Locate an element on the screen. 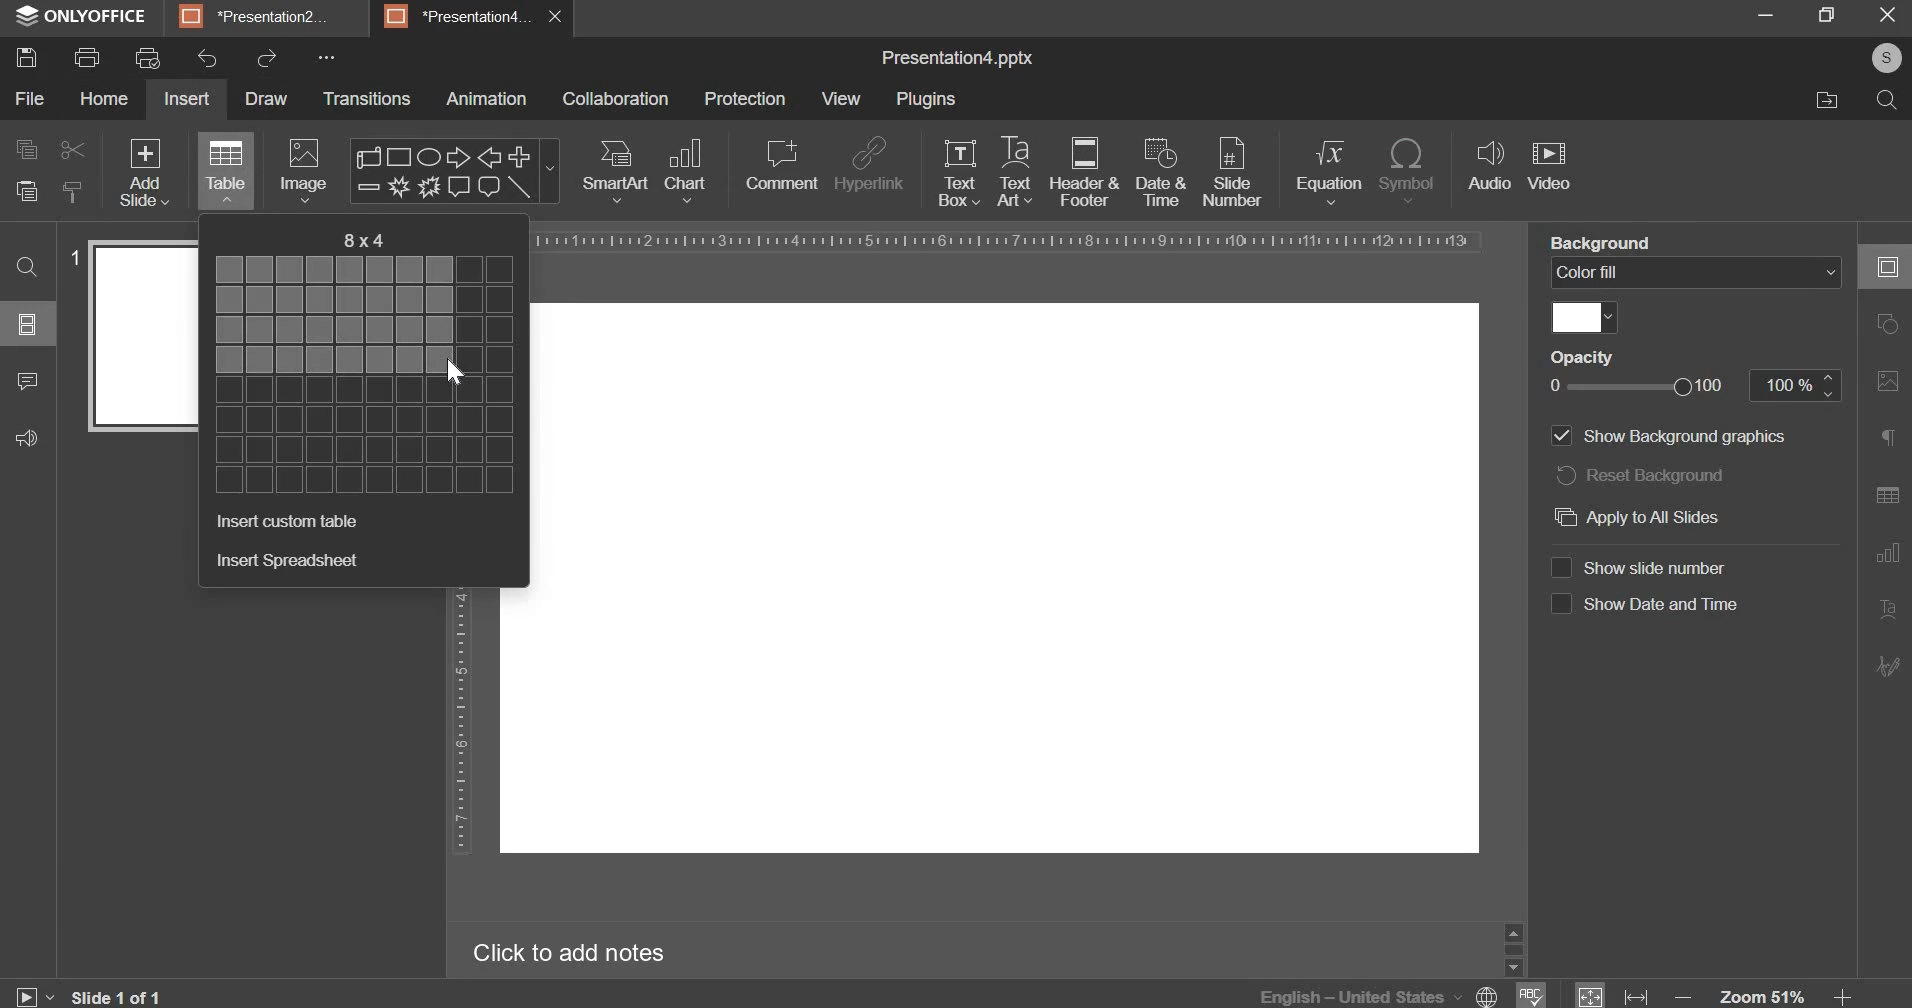  100% is located at coordinates (1799, 387).